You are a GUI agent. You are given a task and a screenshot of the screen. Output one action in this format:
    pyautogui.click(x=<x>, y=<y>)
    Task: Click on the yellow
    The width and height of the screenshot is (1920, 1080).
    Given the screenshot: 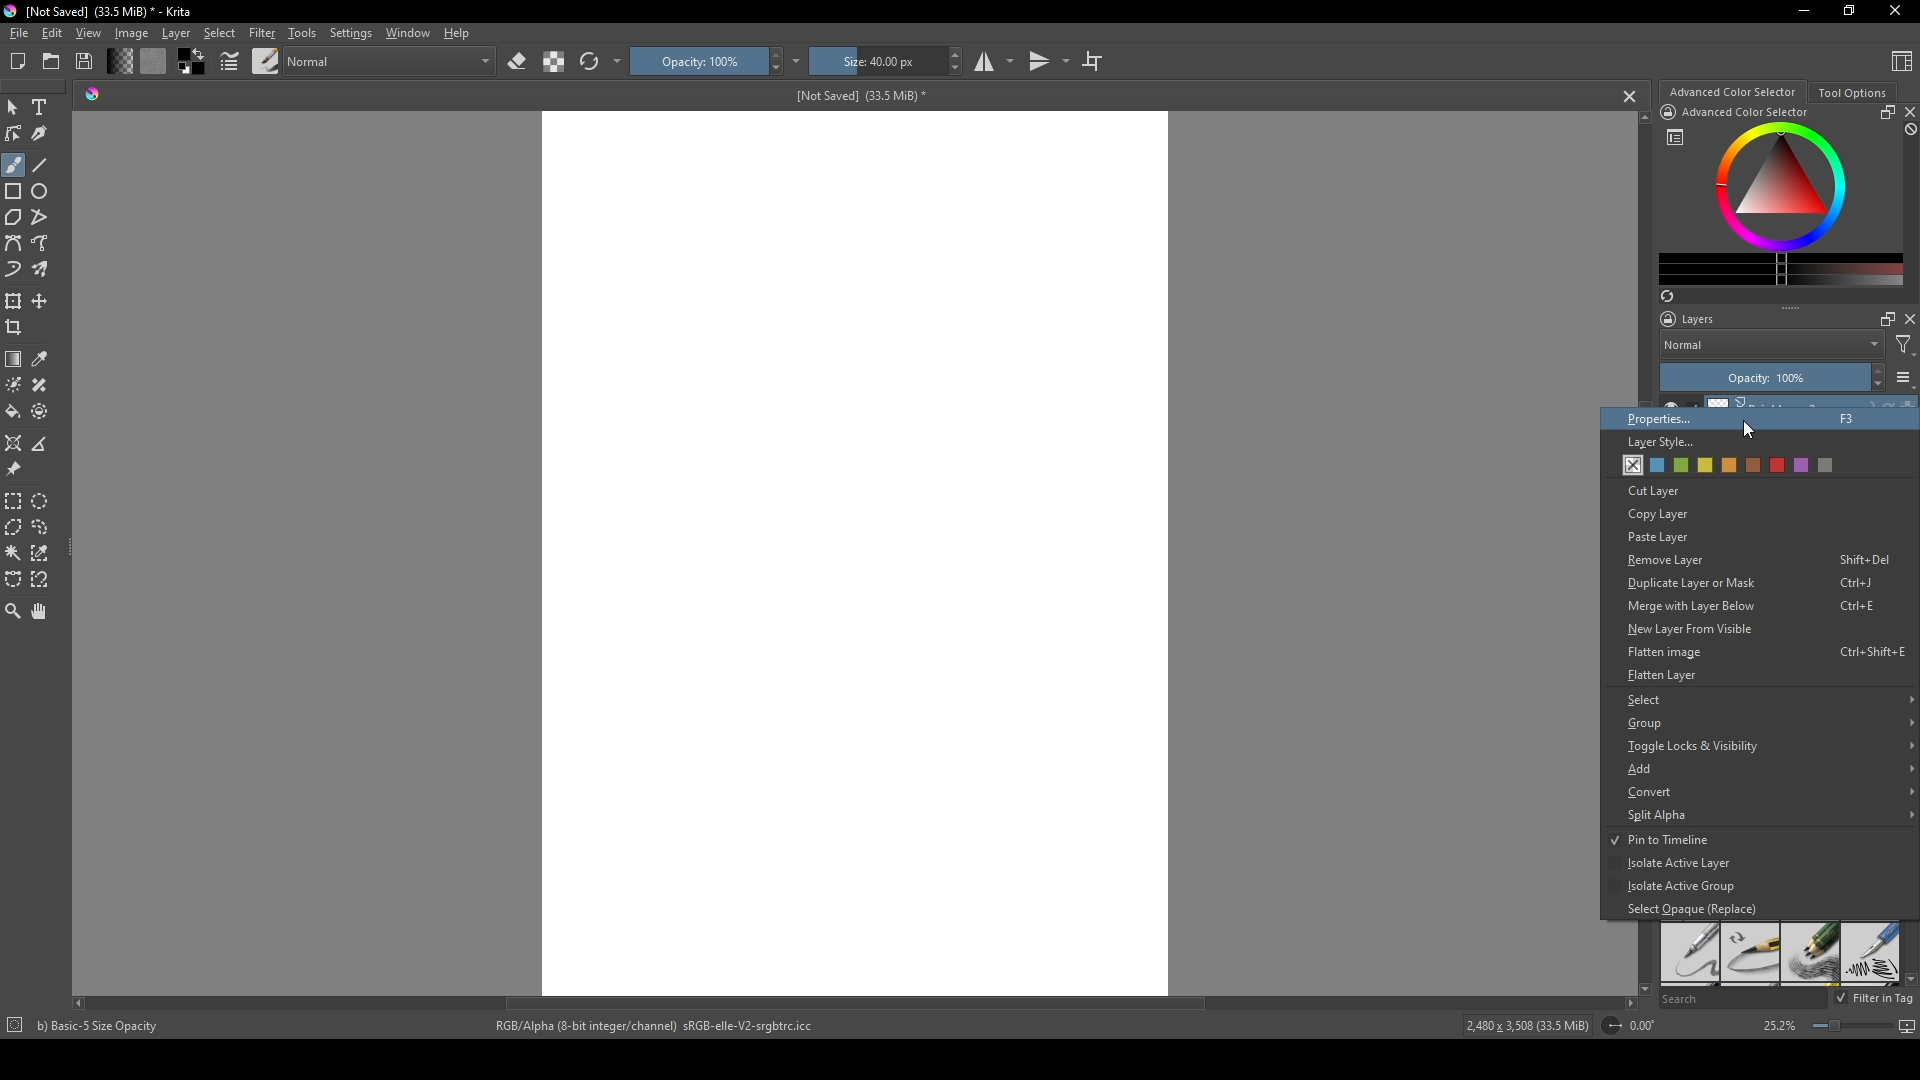 What is the action you would take?
    pyautogui.click(x=1727, y=466)
    